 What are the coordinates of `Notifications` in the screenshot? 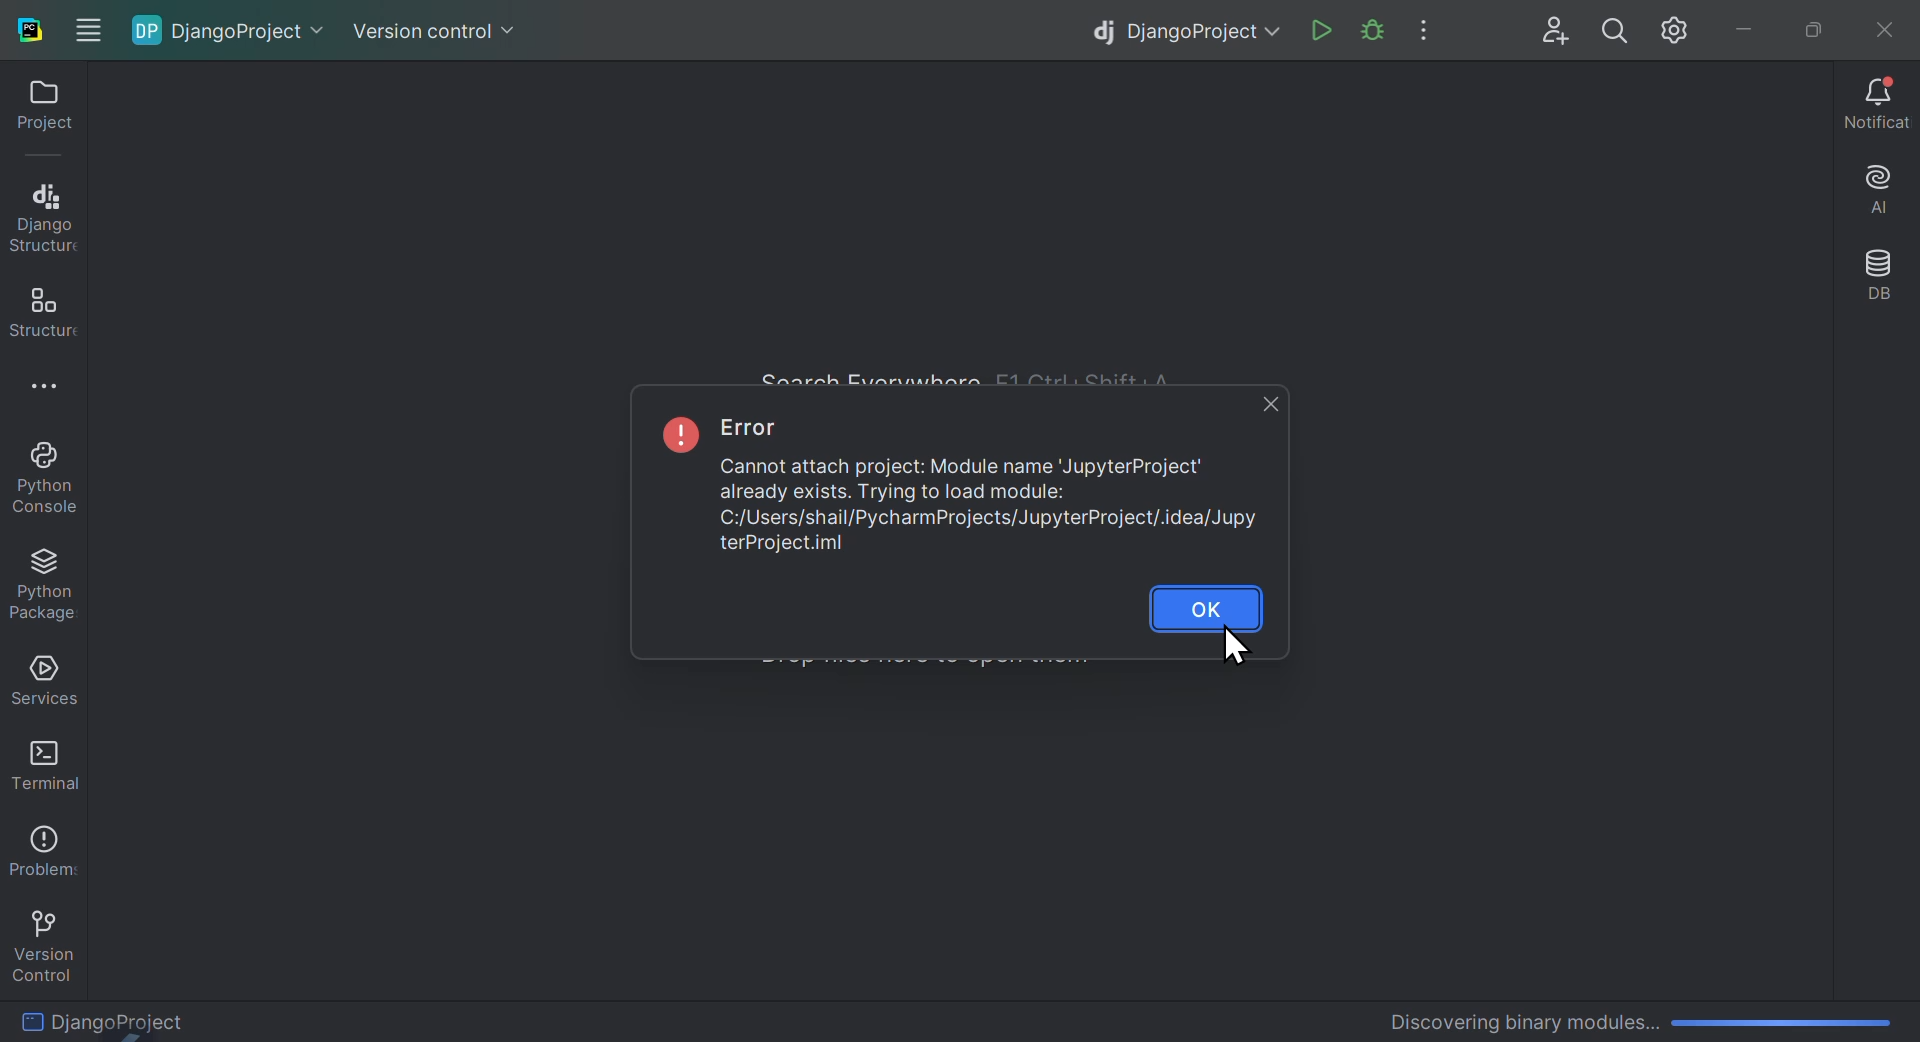 It's located at (1877, 106).